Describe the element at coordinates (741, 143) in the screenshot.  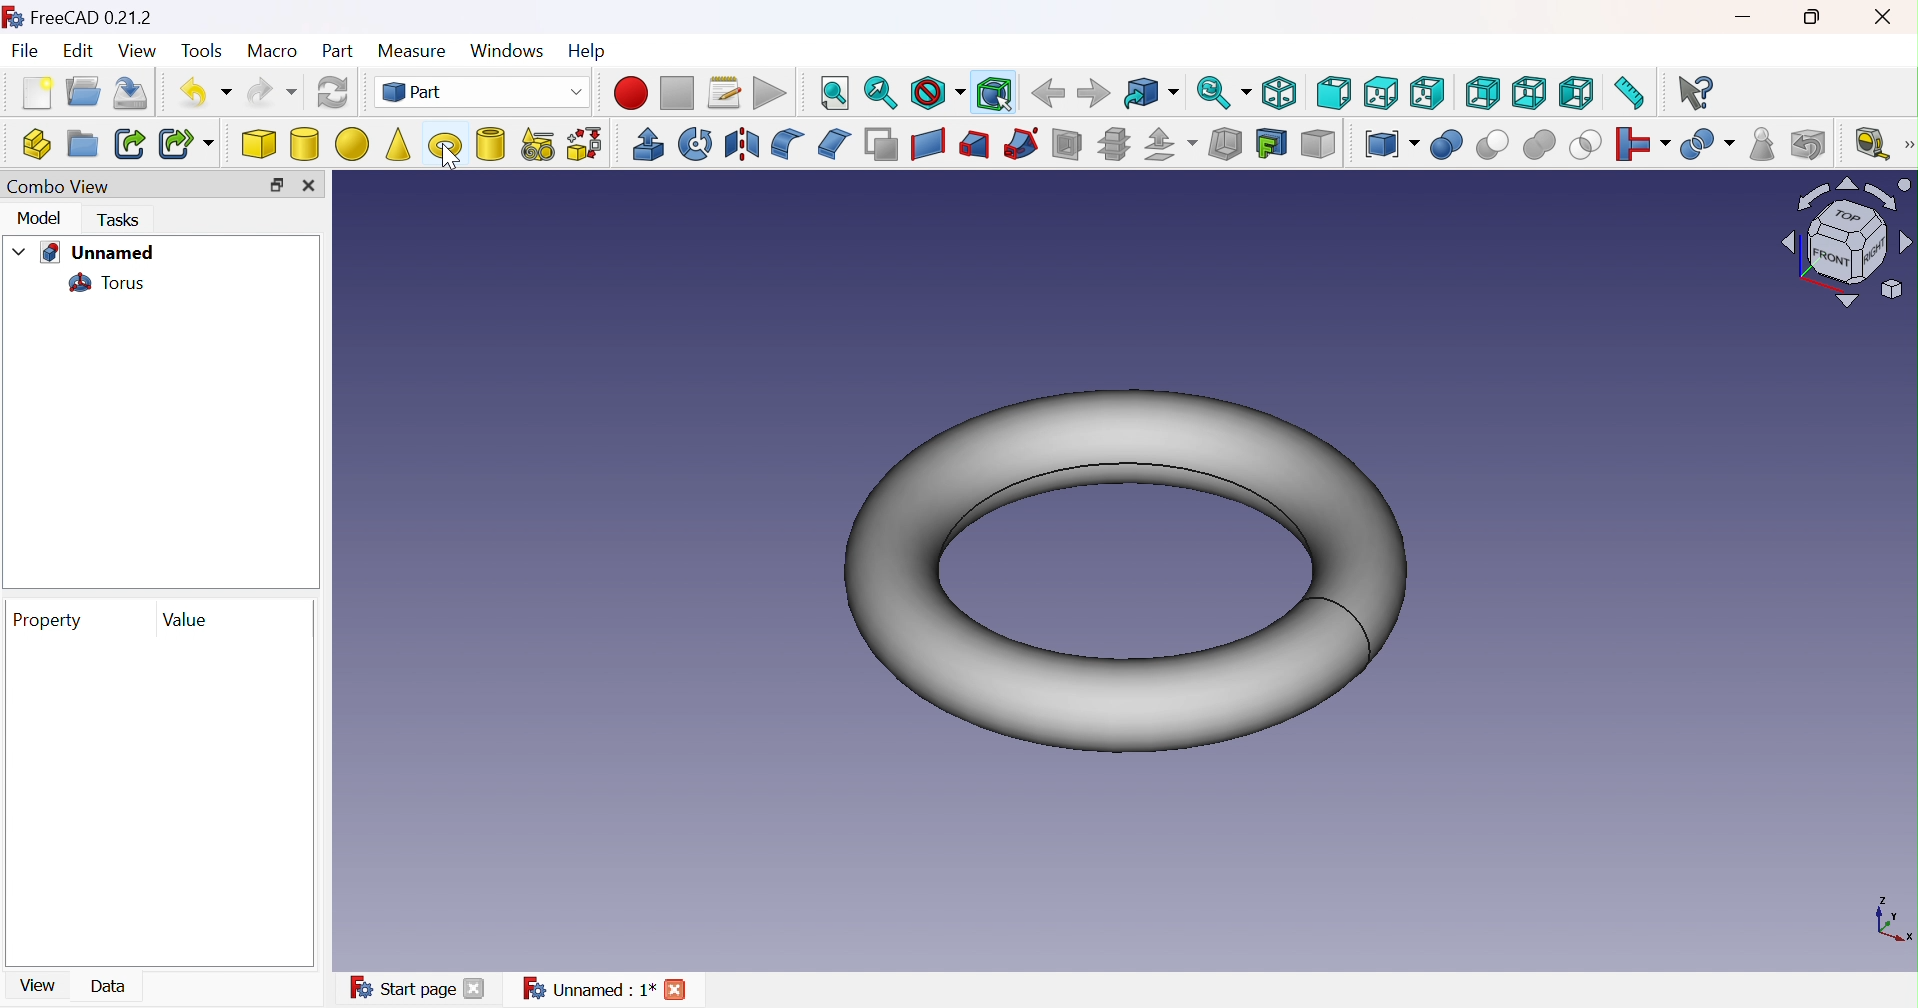
I see `Mirroring` at that location.